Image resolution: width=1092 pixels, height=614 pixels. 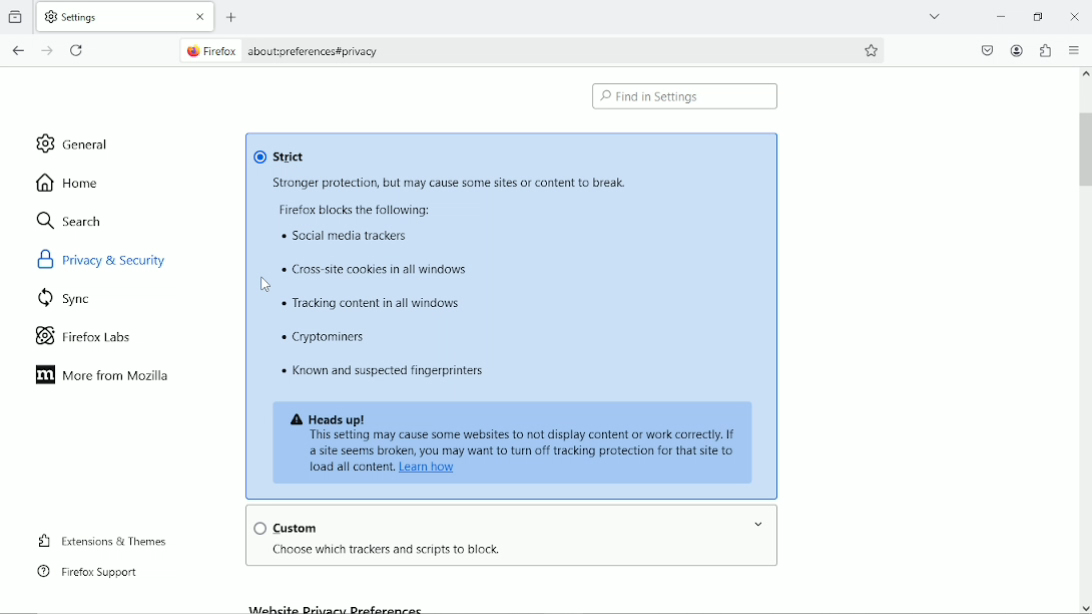 I want to click on text, so click(x=350, y=467).